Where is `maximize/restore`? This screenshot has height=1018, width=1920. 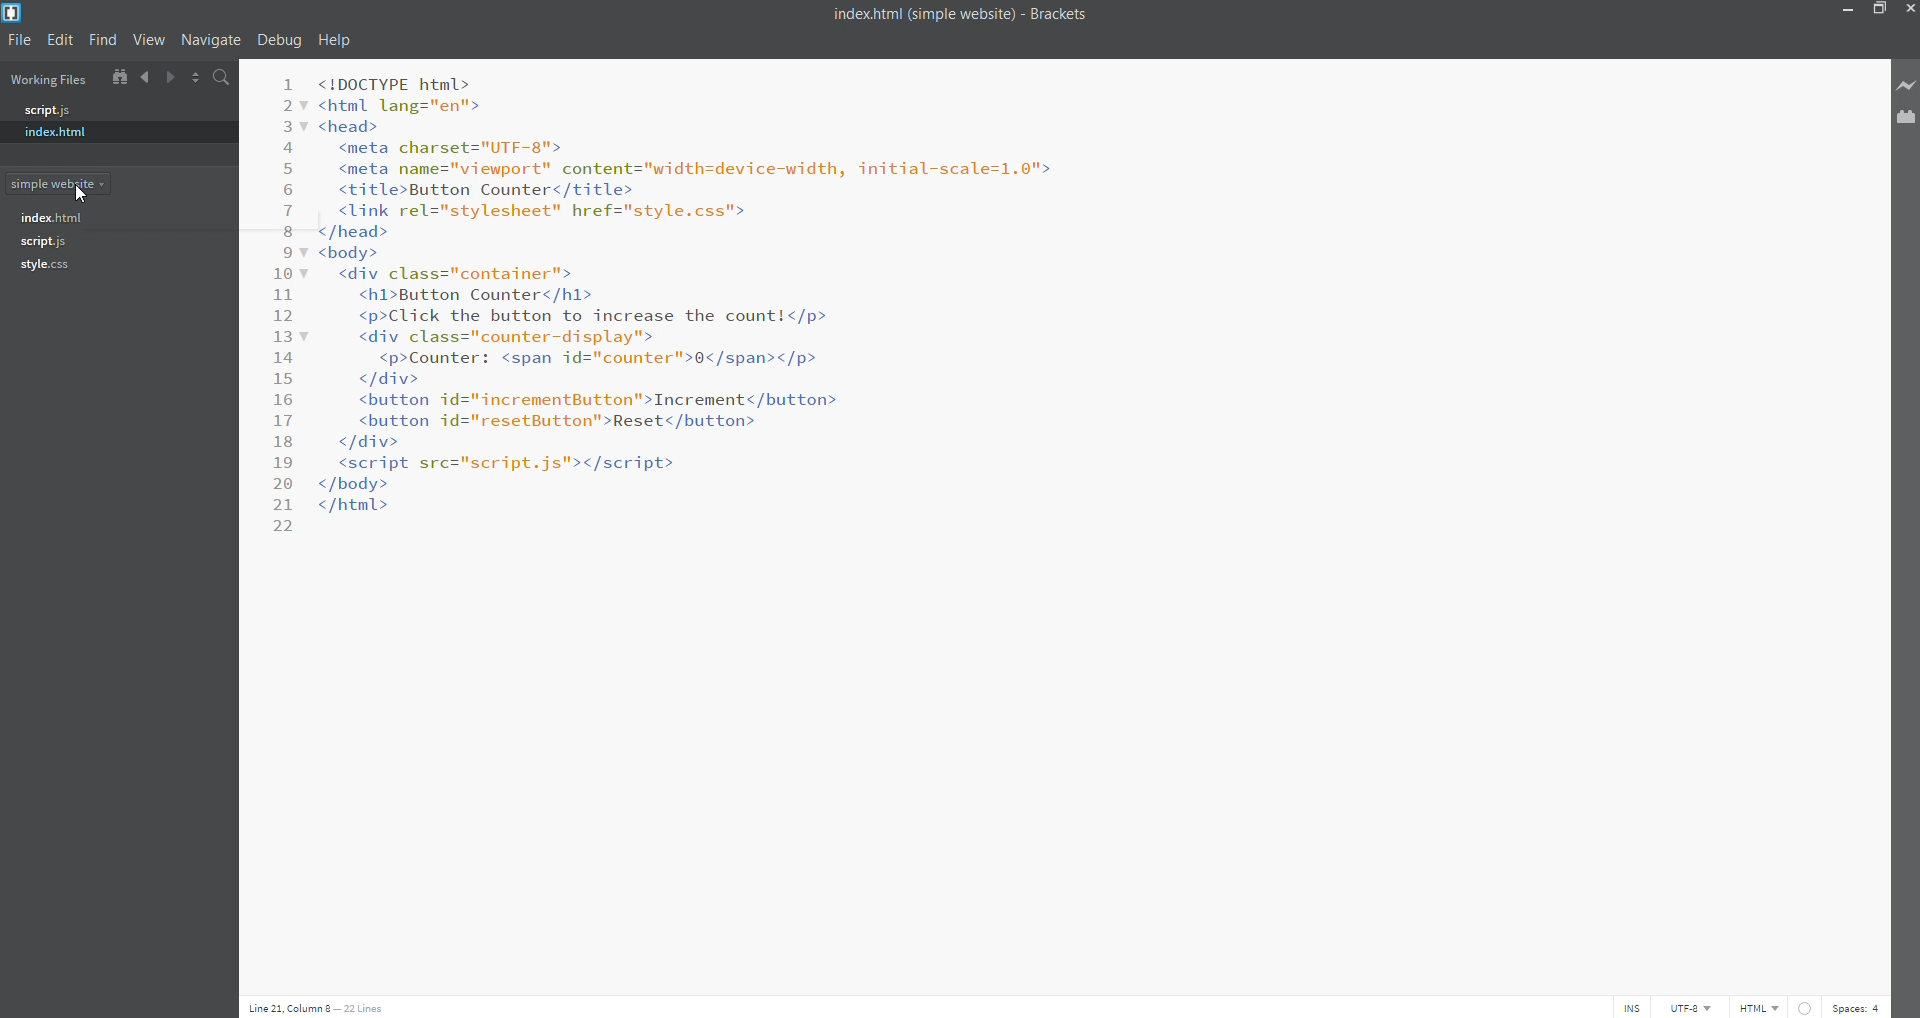
maximize/restore is located at coordinates (1878, 11).